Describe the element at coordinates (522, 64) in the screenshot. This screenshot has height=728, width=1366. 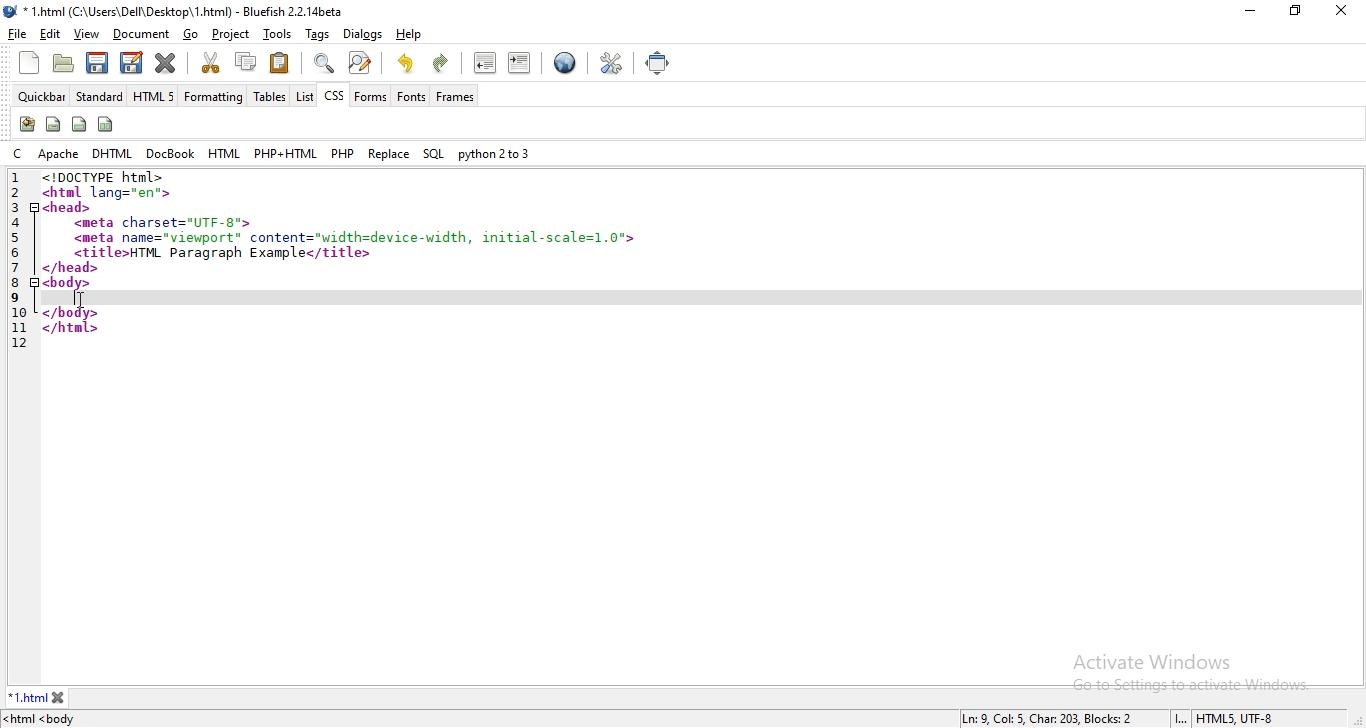
I see `indent` at that location.